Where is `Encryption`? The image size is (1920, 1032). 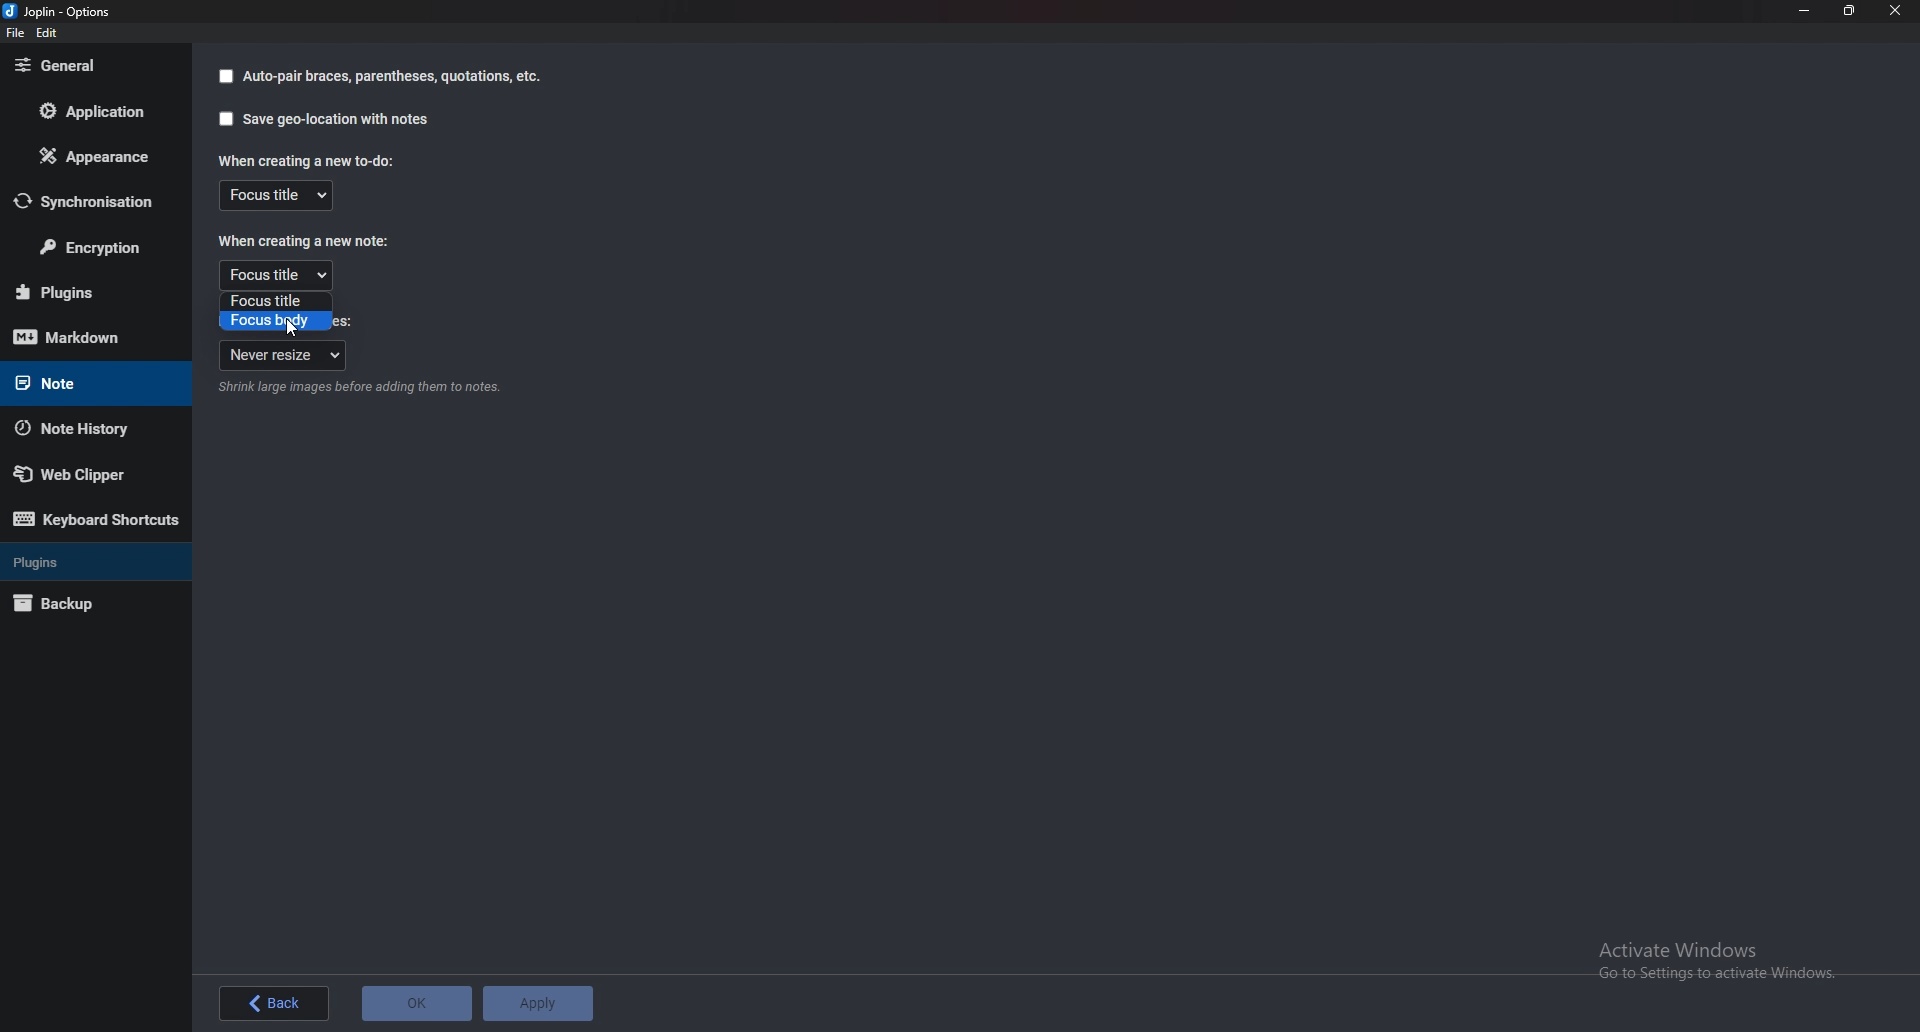 Encryption is located at coordinates (94, 249).